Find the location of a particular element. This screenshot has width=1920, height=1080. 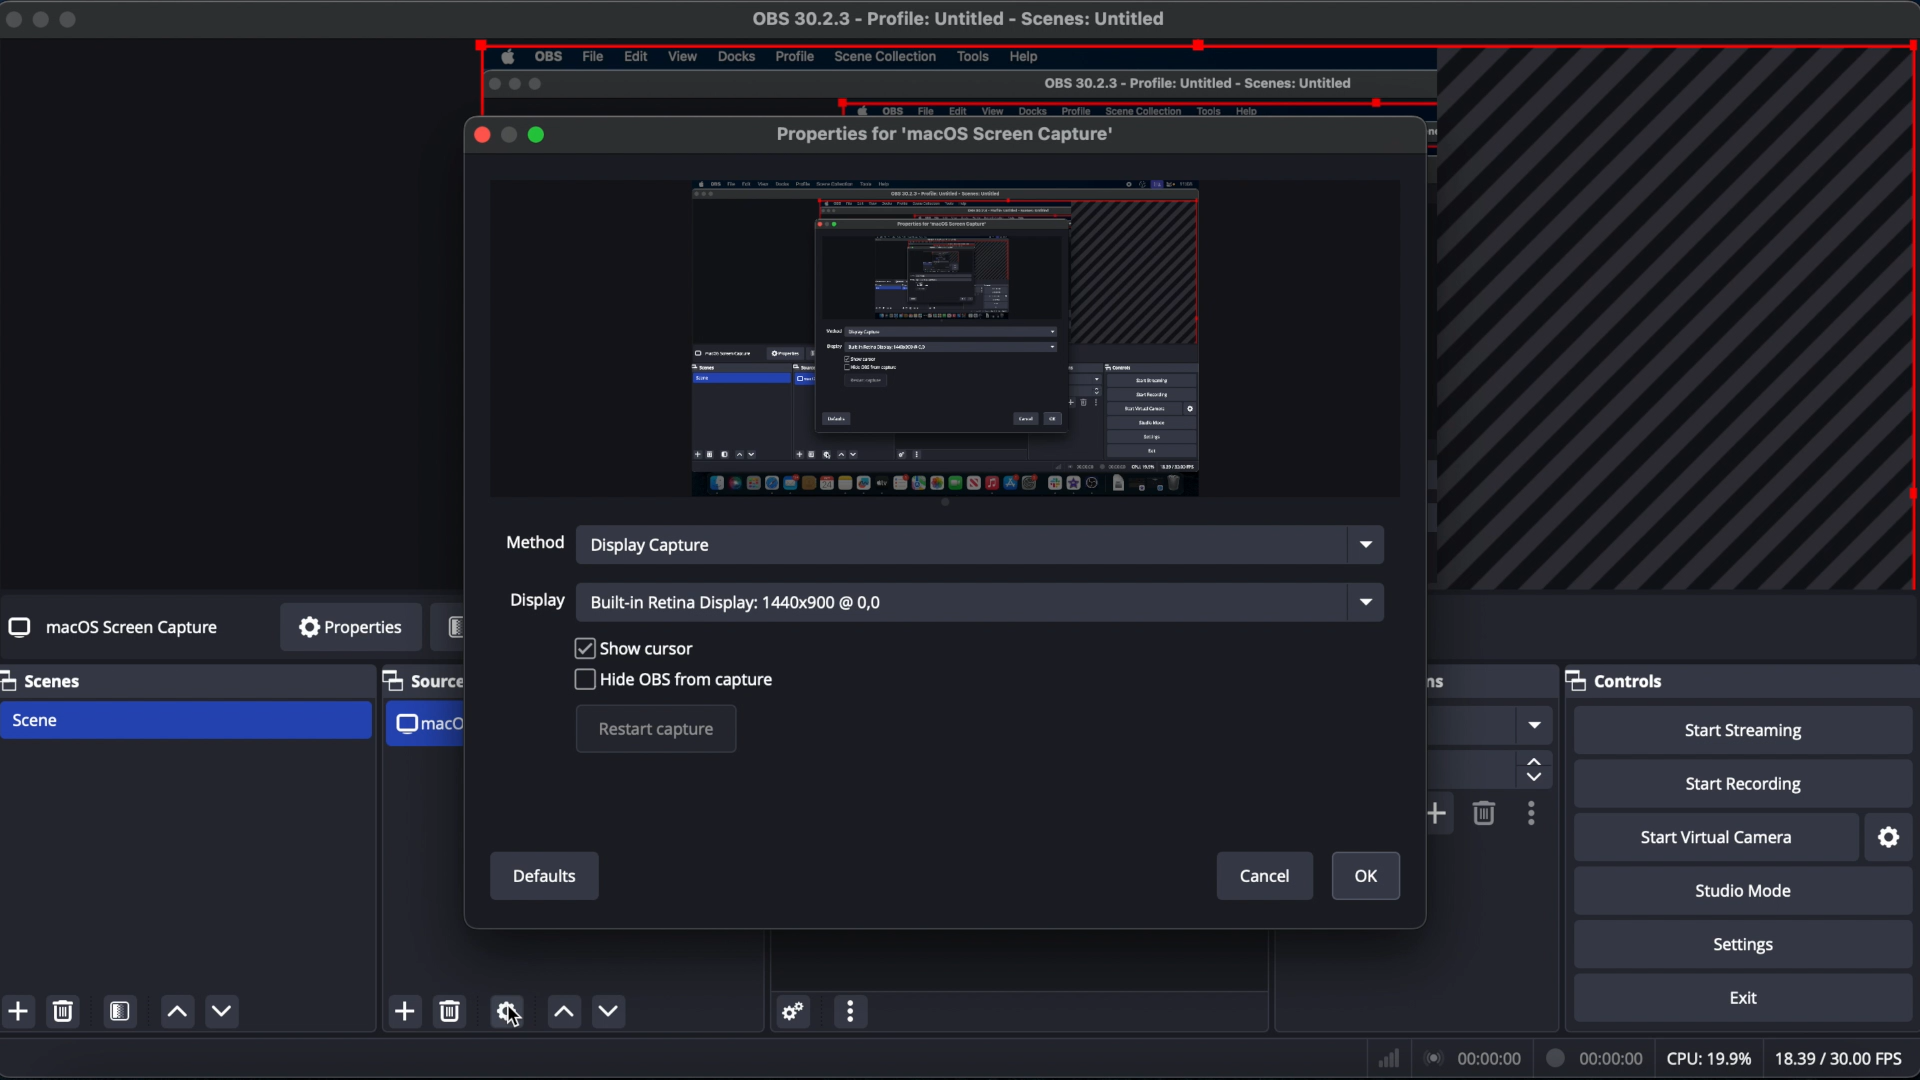

no source selected is located at coordinates (126, 625).